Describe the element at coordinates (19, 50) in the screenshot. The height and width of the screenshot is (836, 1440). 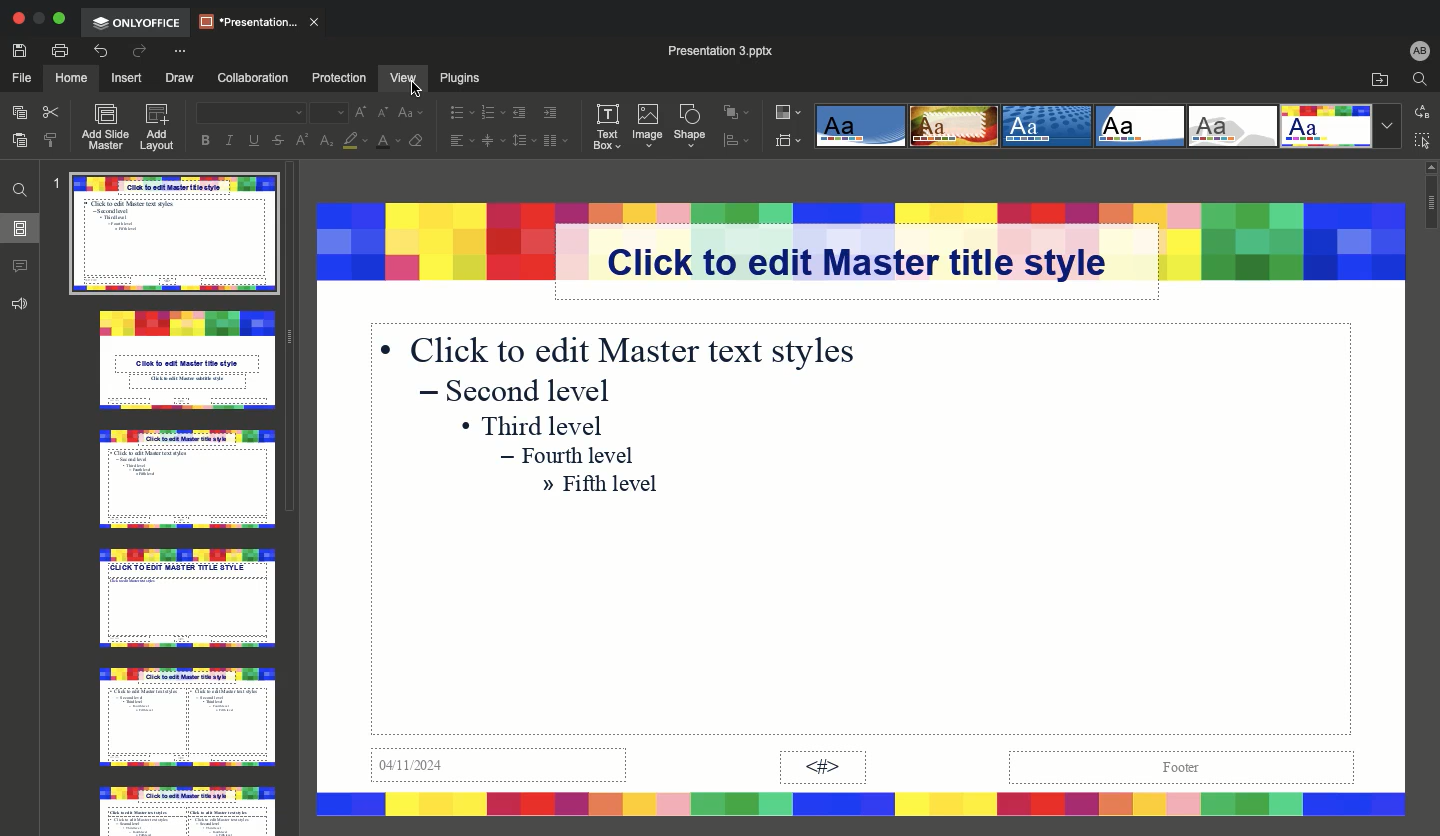
I see `Save` at that location.